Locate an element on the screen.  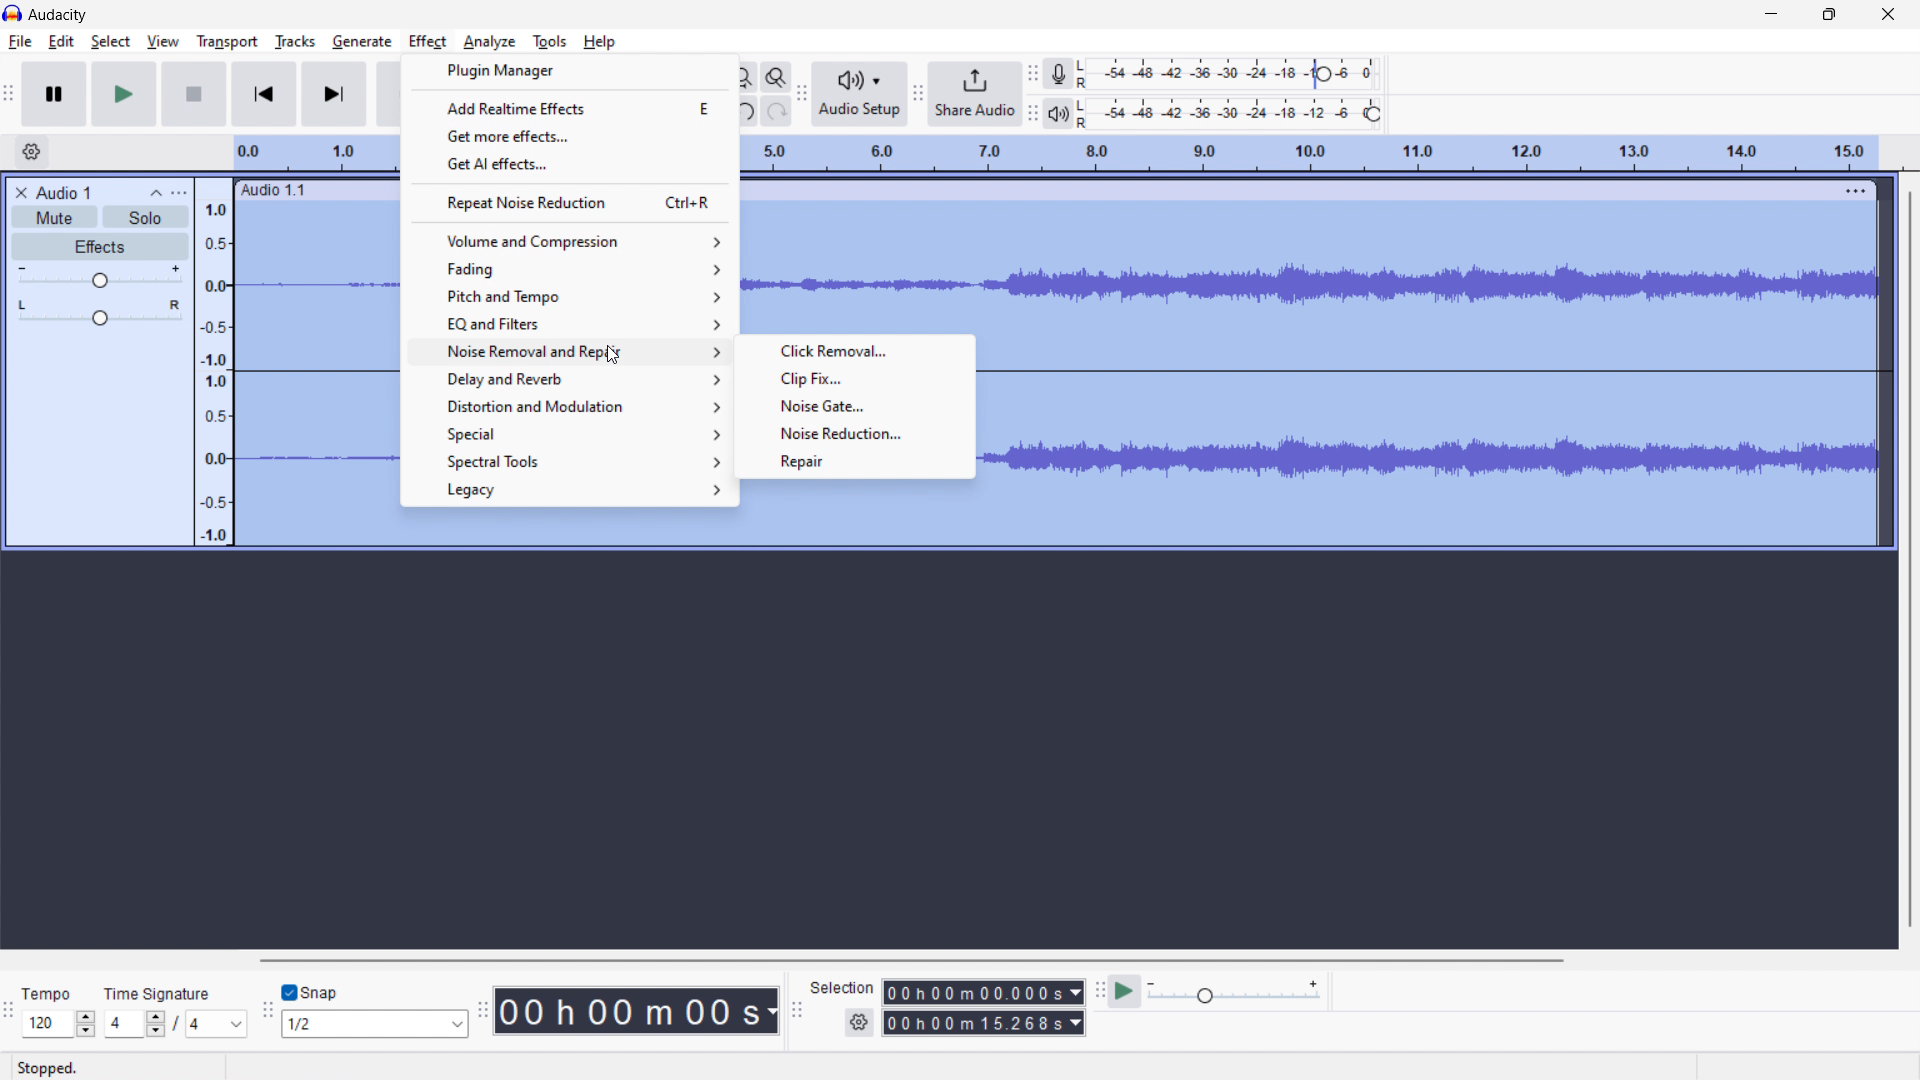
distortion and modulation is located at coordinates (564, 405).